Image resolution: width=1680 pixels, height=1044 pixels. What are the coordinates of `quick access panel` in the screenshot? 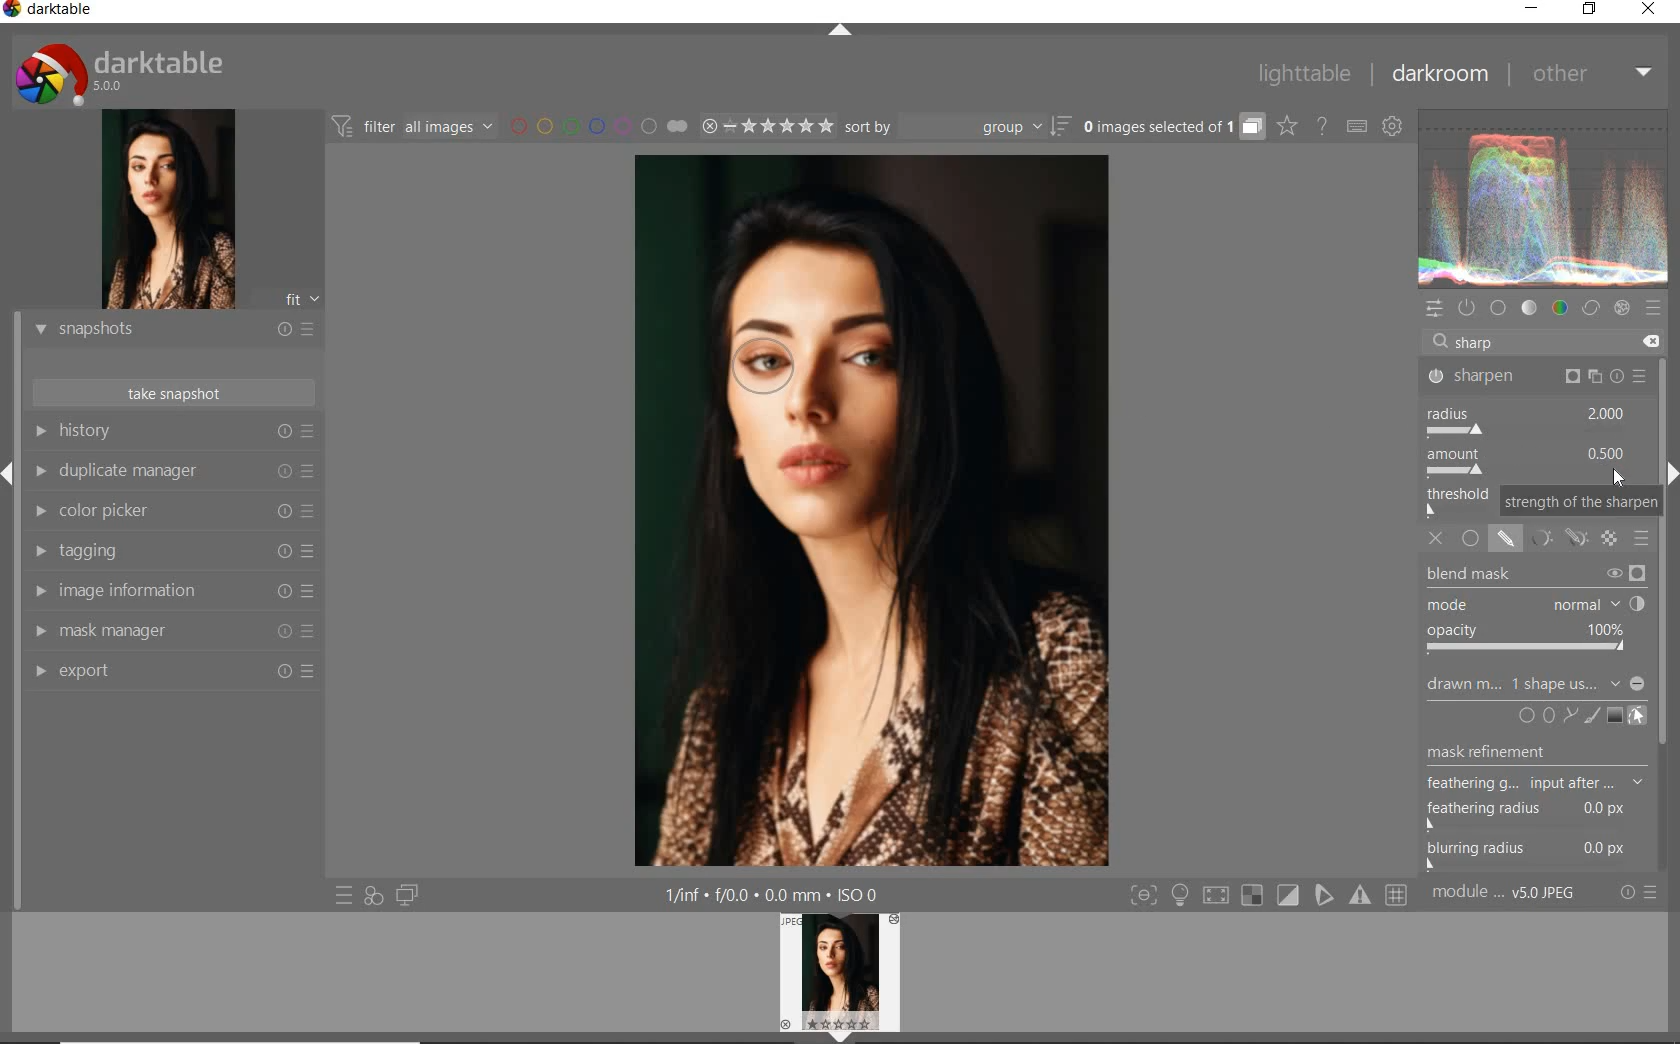 It's located at (1437, 311).